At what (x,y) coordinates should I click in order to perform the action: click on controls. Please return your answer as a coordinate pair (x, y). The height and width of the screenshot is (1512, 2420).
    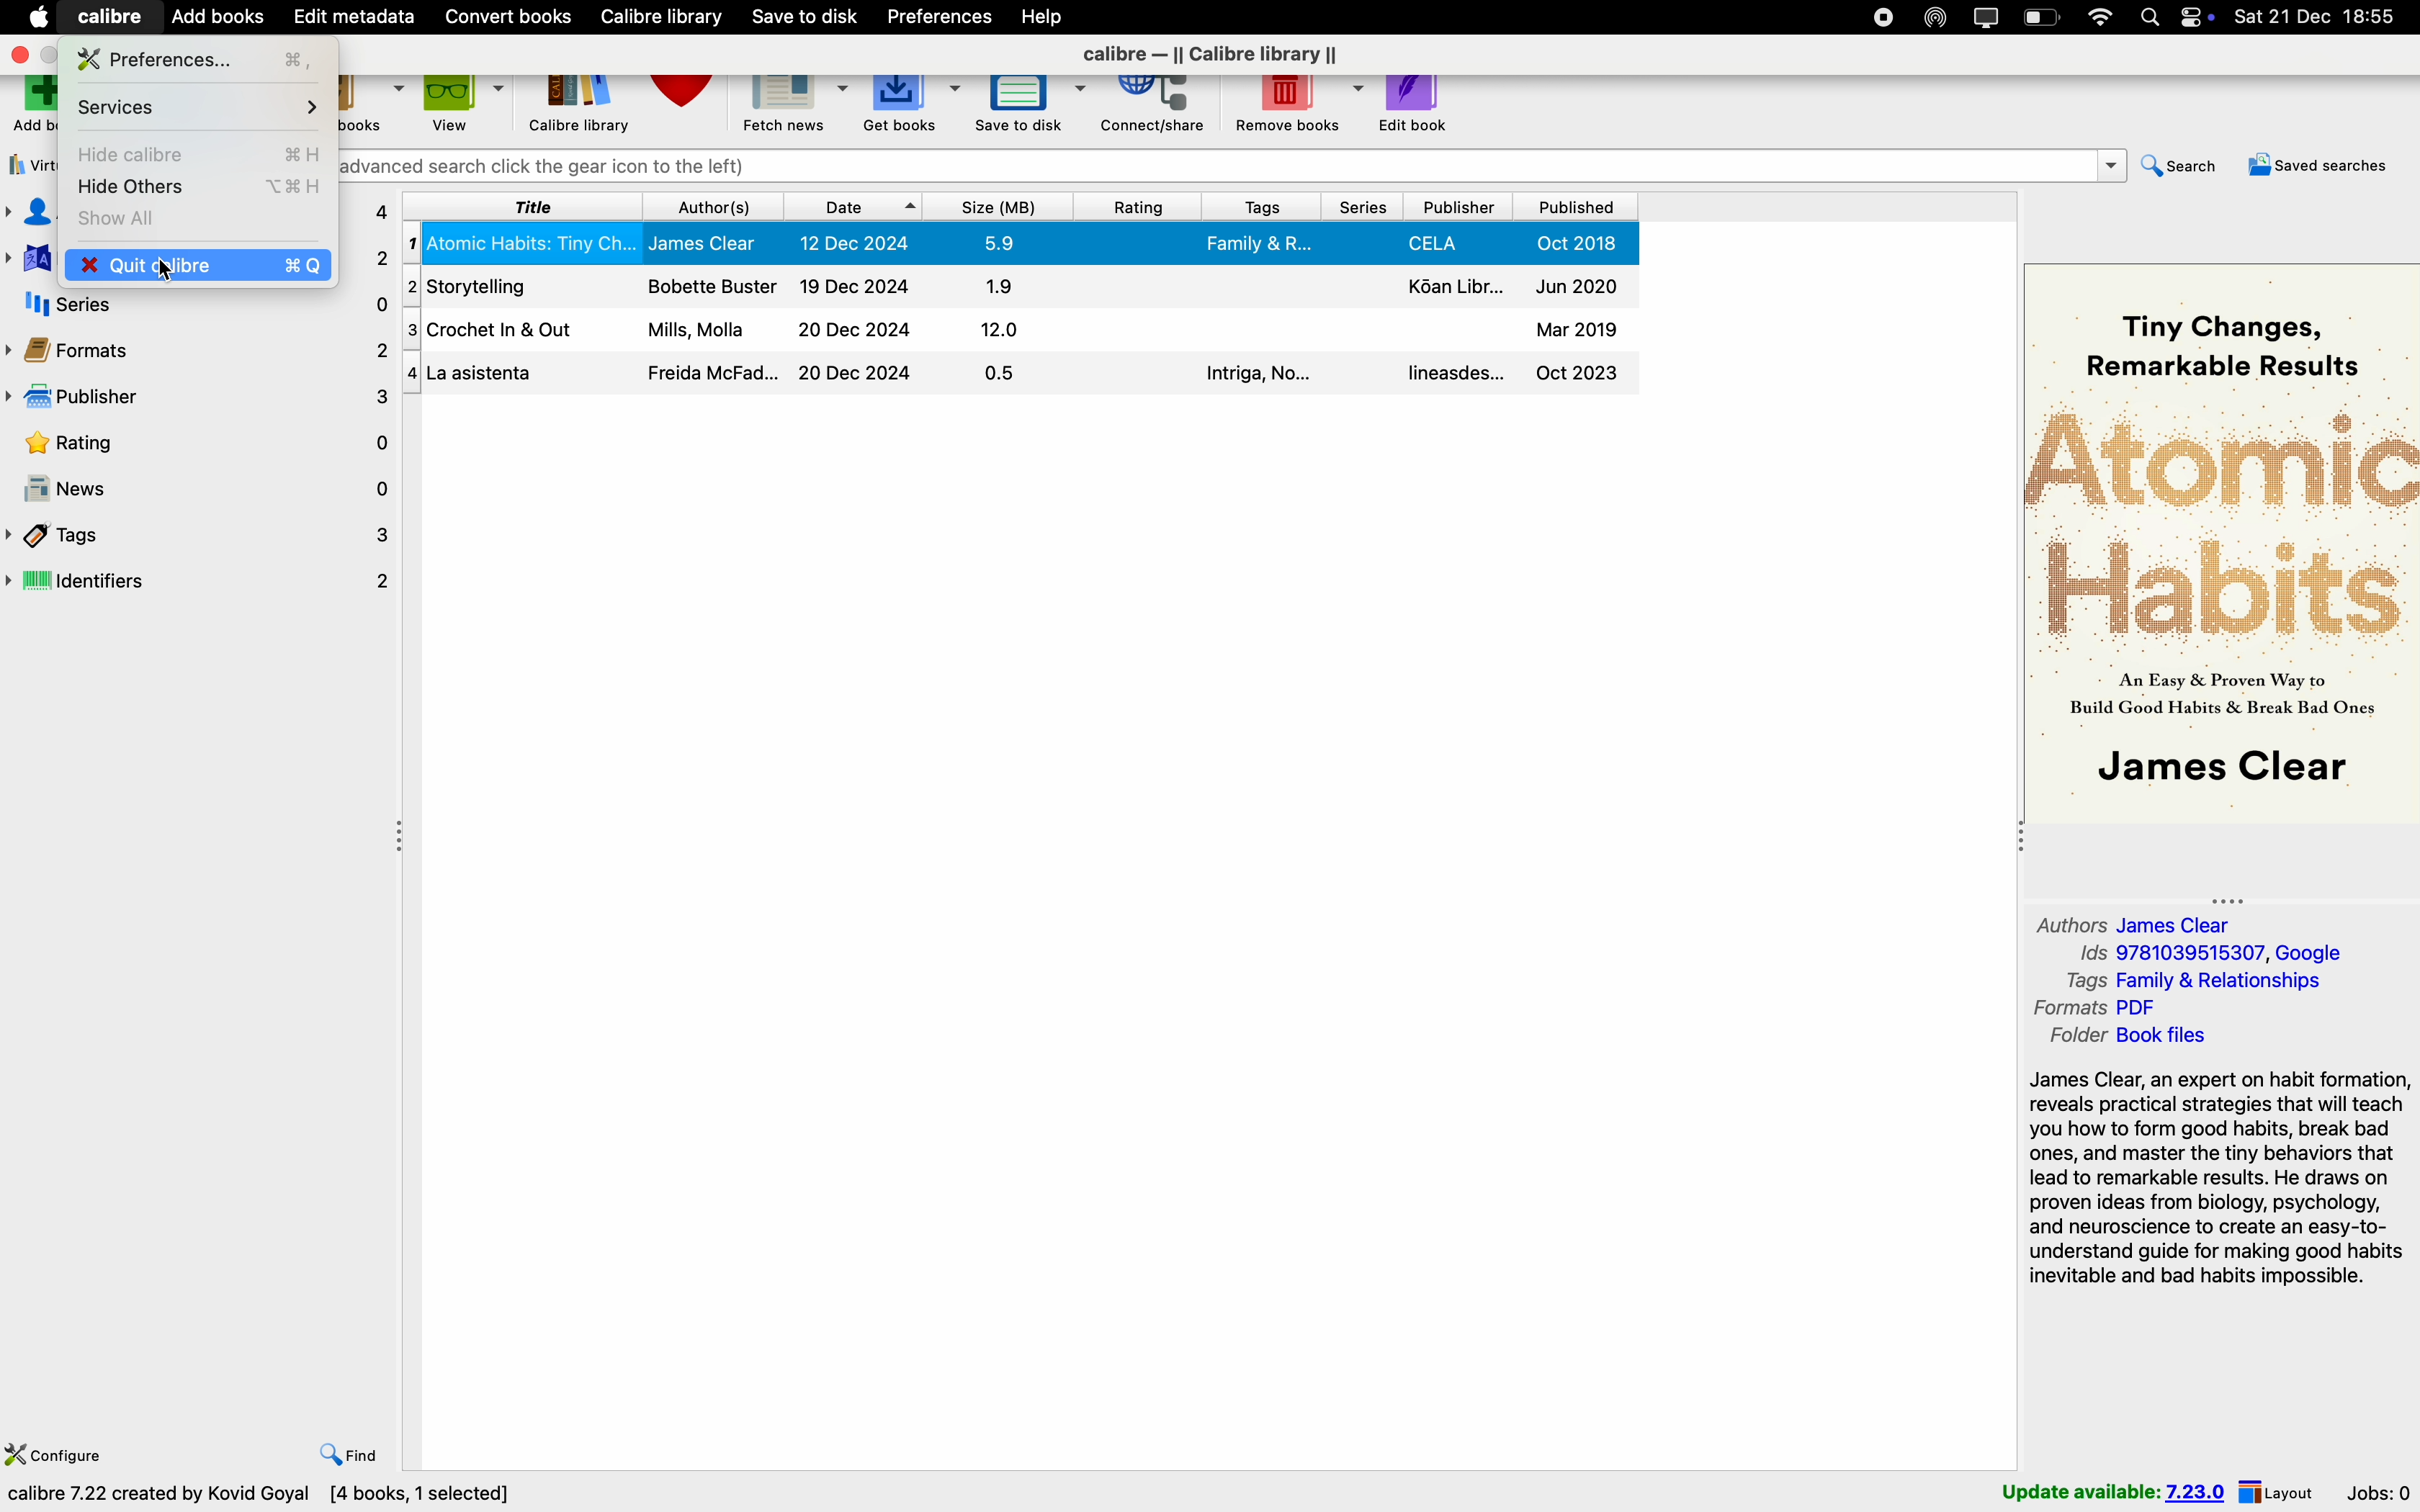
    Looking at the image, I should click on (2202, 17).